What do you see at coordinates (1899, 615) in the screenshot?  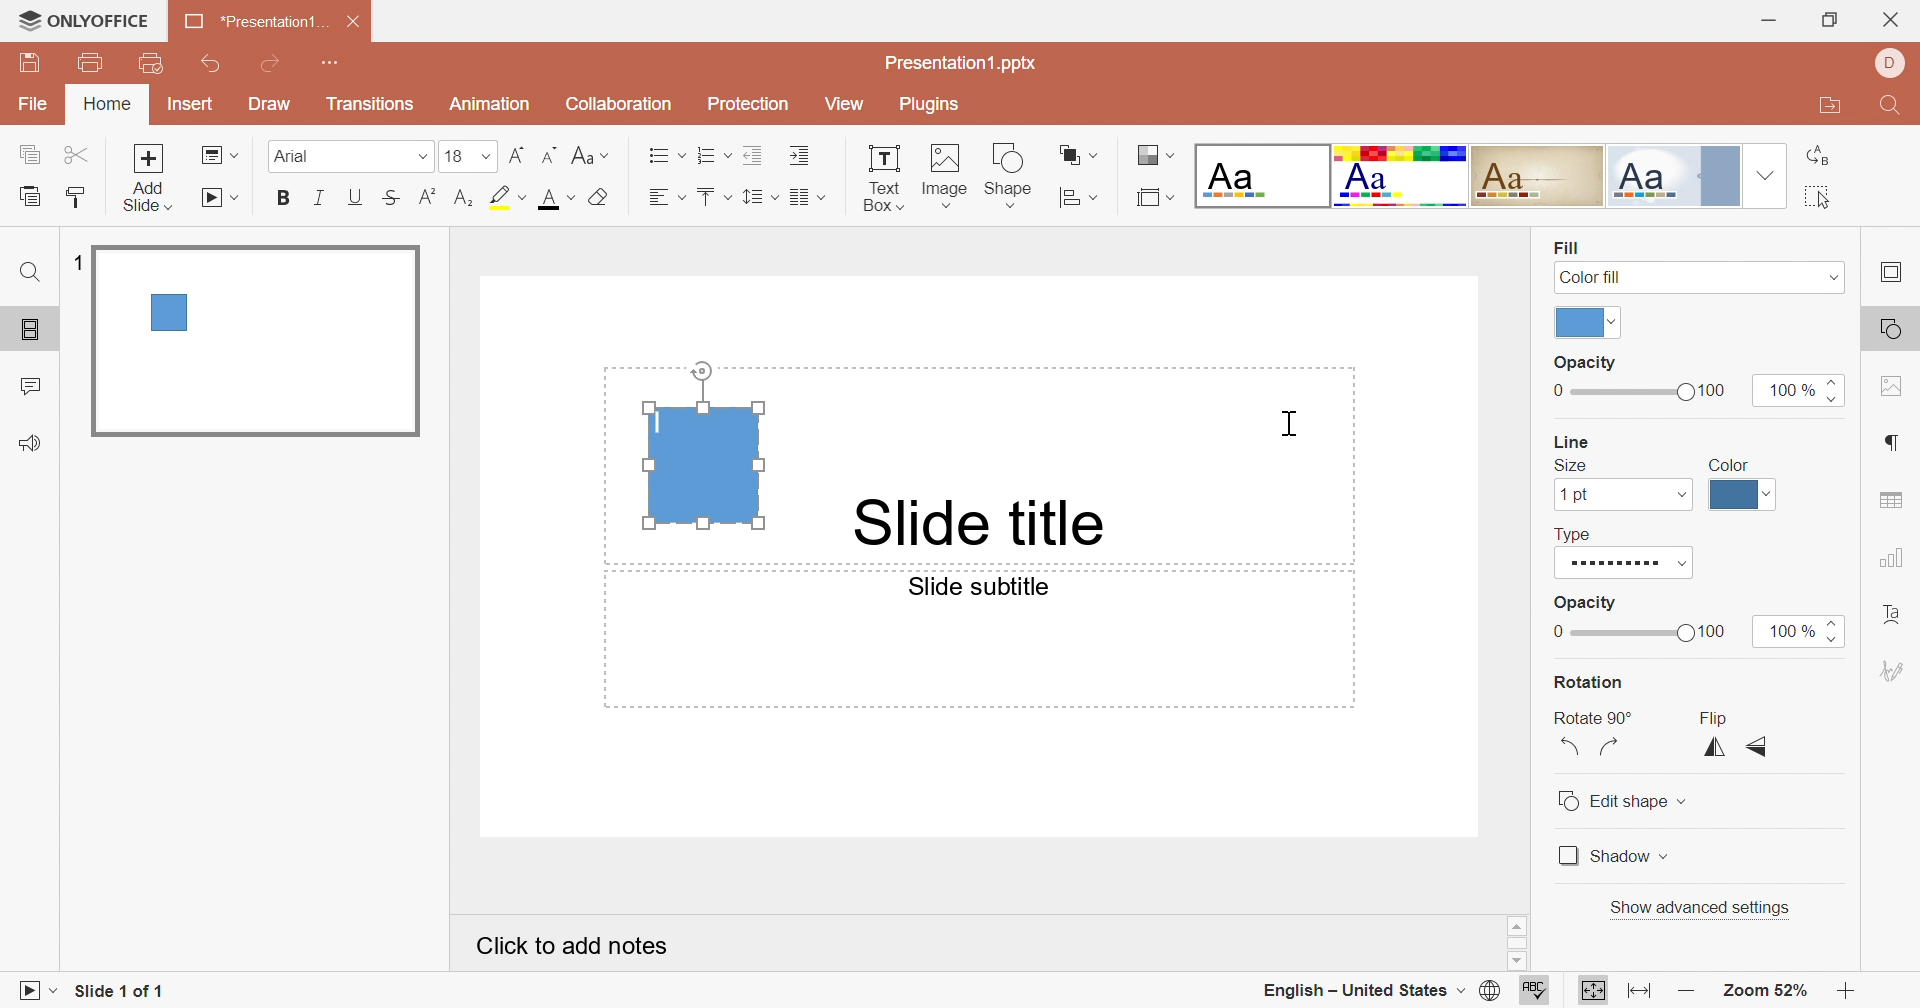 I see `Text Art settings` at bounding box center [1899, 615].